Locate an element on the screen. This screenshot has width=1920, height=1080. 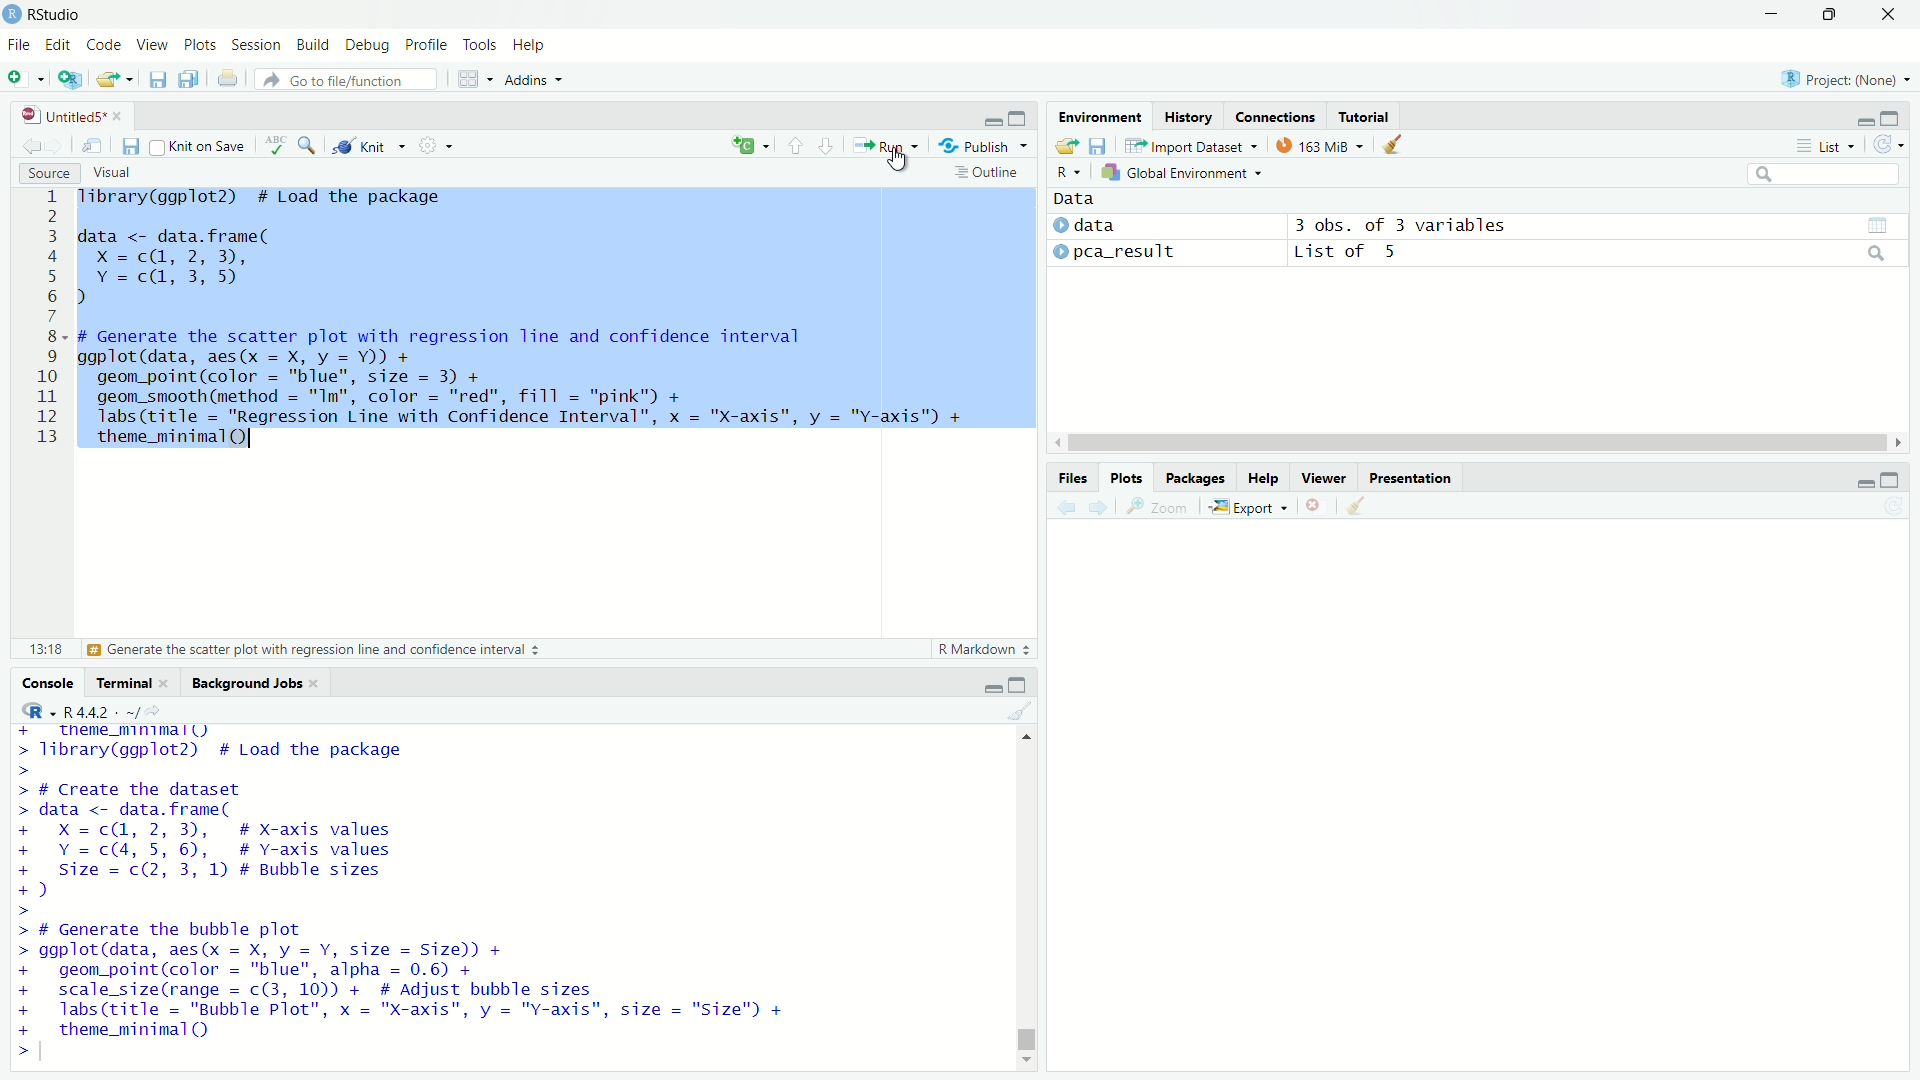
Remove current plot is located at coordinates (1316, 506).